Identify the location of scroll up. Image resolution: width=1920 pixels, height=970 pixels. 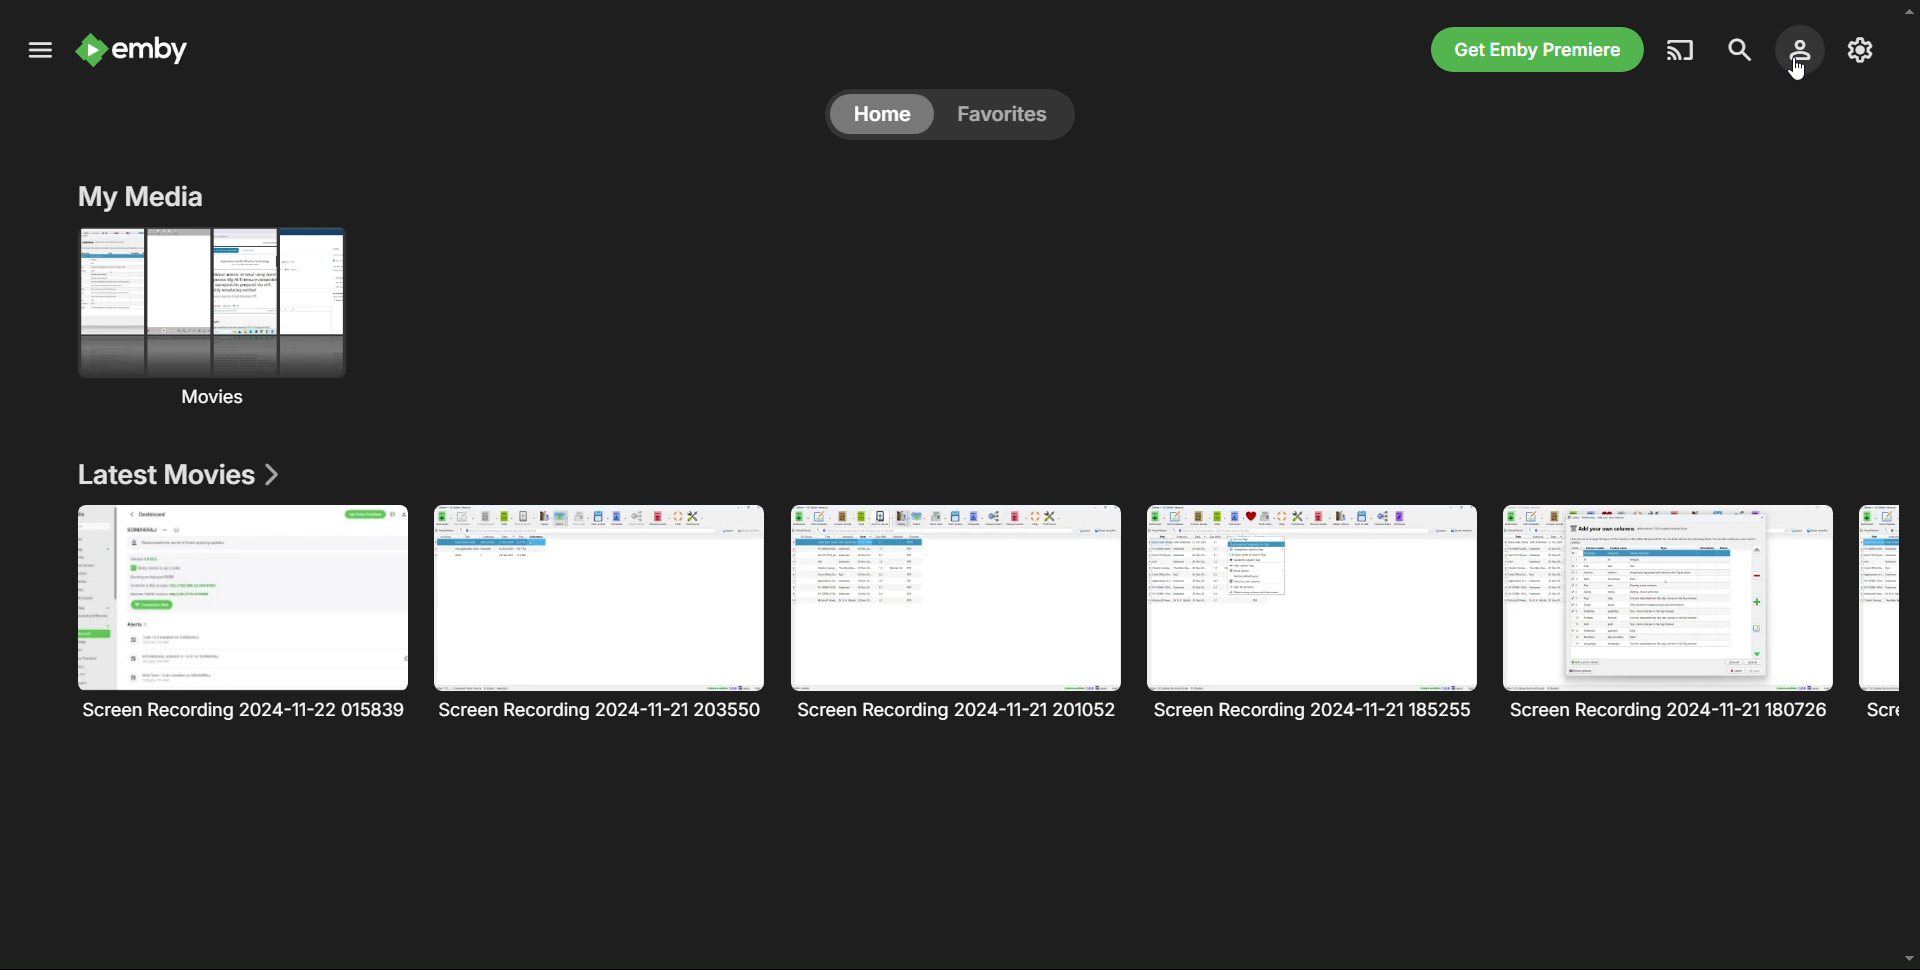
(1908, 10).